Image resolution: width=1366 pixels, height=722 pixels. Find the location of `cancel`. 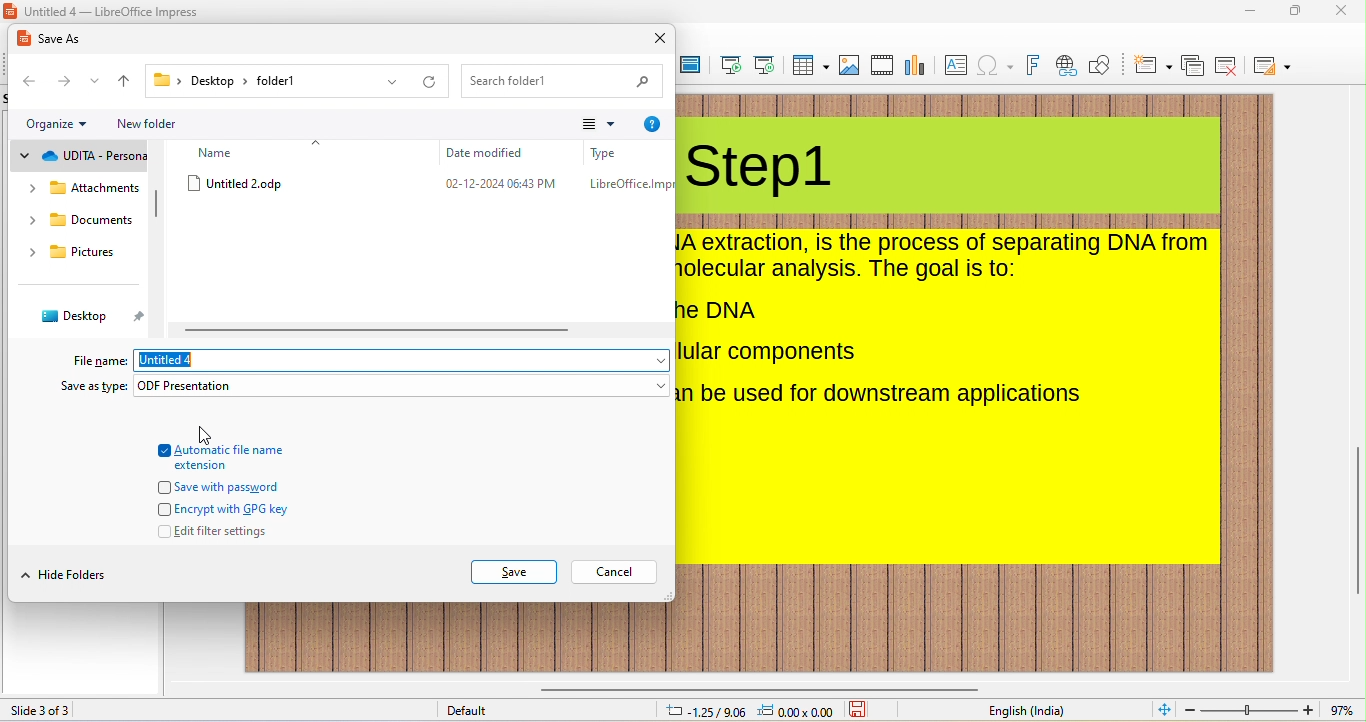

cancel is located at coordinates (612, 573).